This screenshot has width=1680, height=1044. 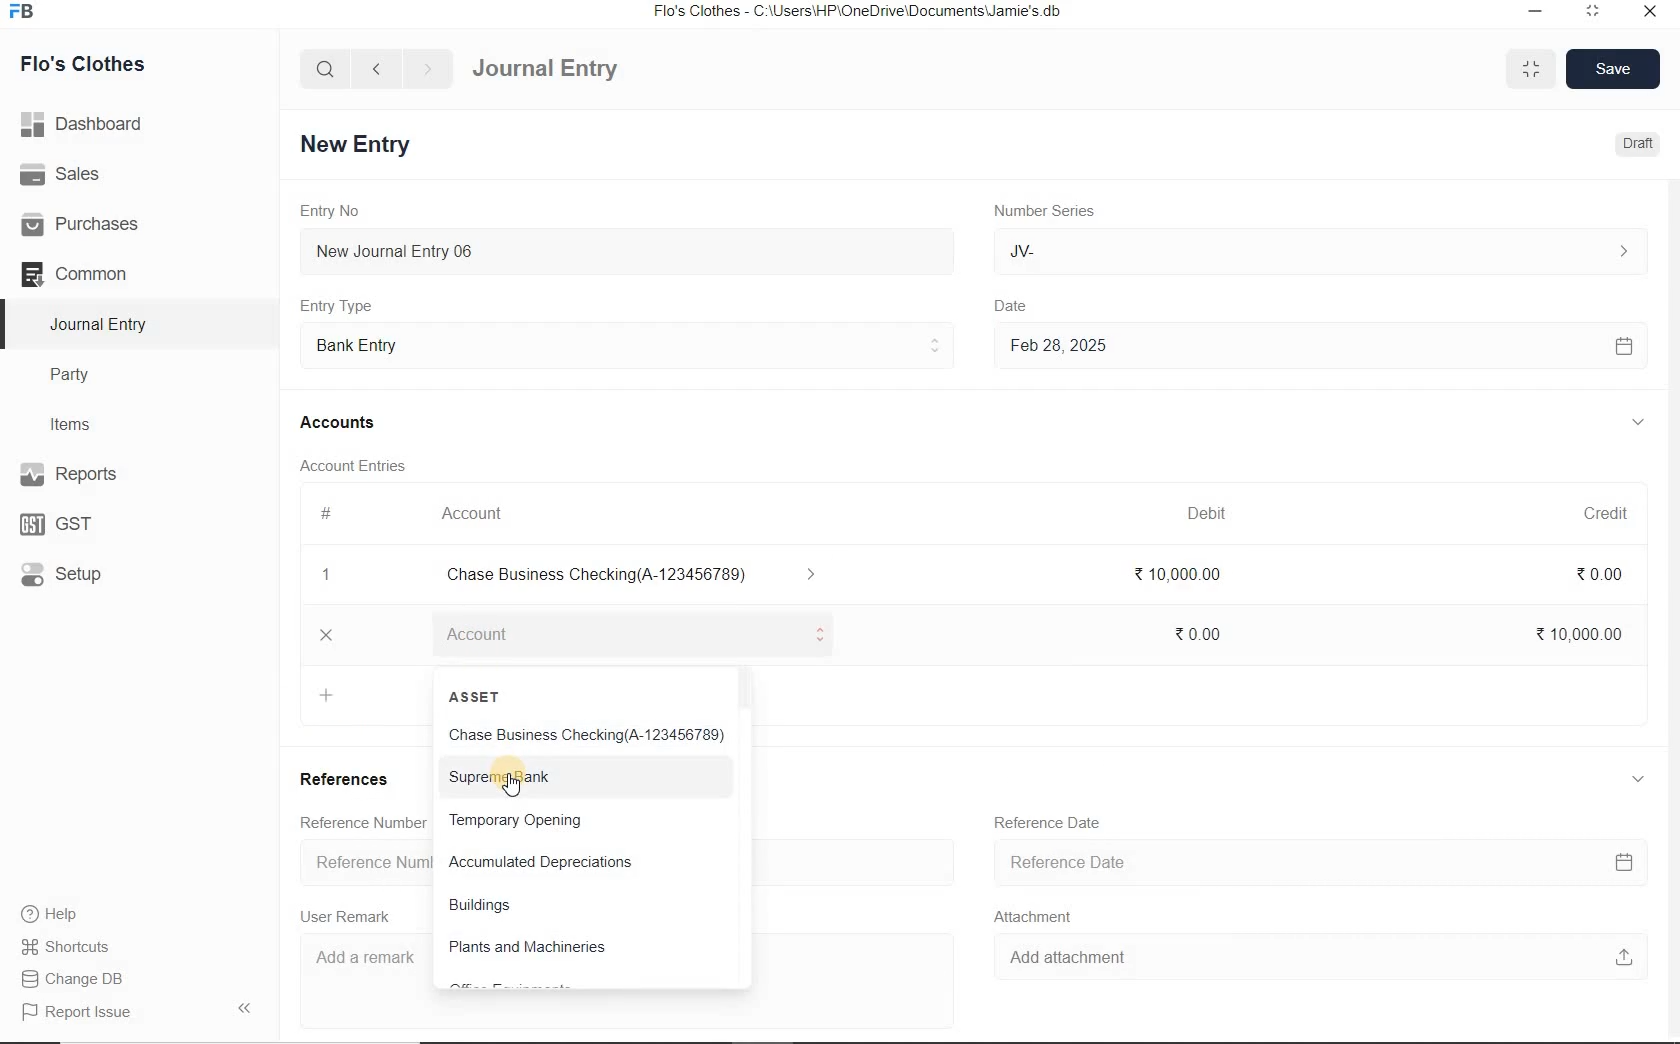 I want to click on Accounts, so click(x=341, y=422).